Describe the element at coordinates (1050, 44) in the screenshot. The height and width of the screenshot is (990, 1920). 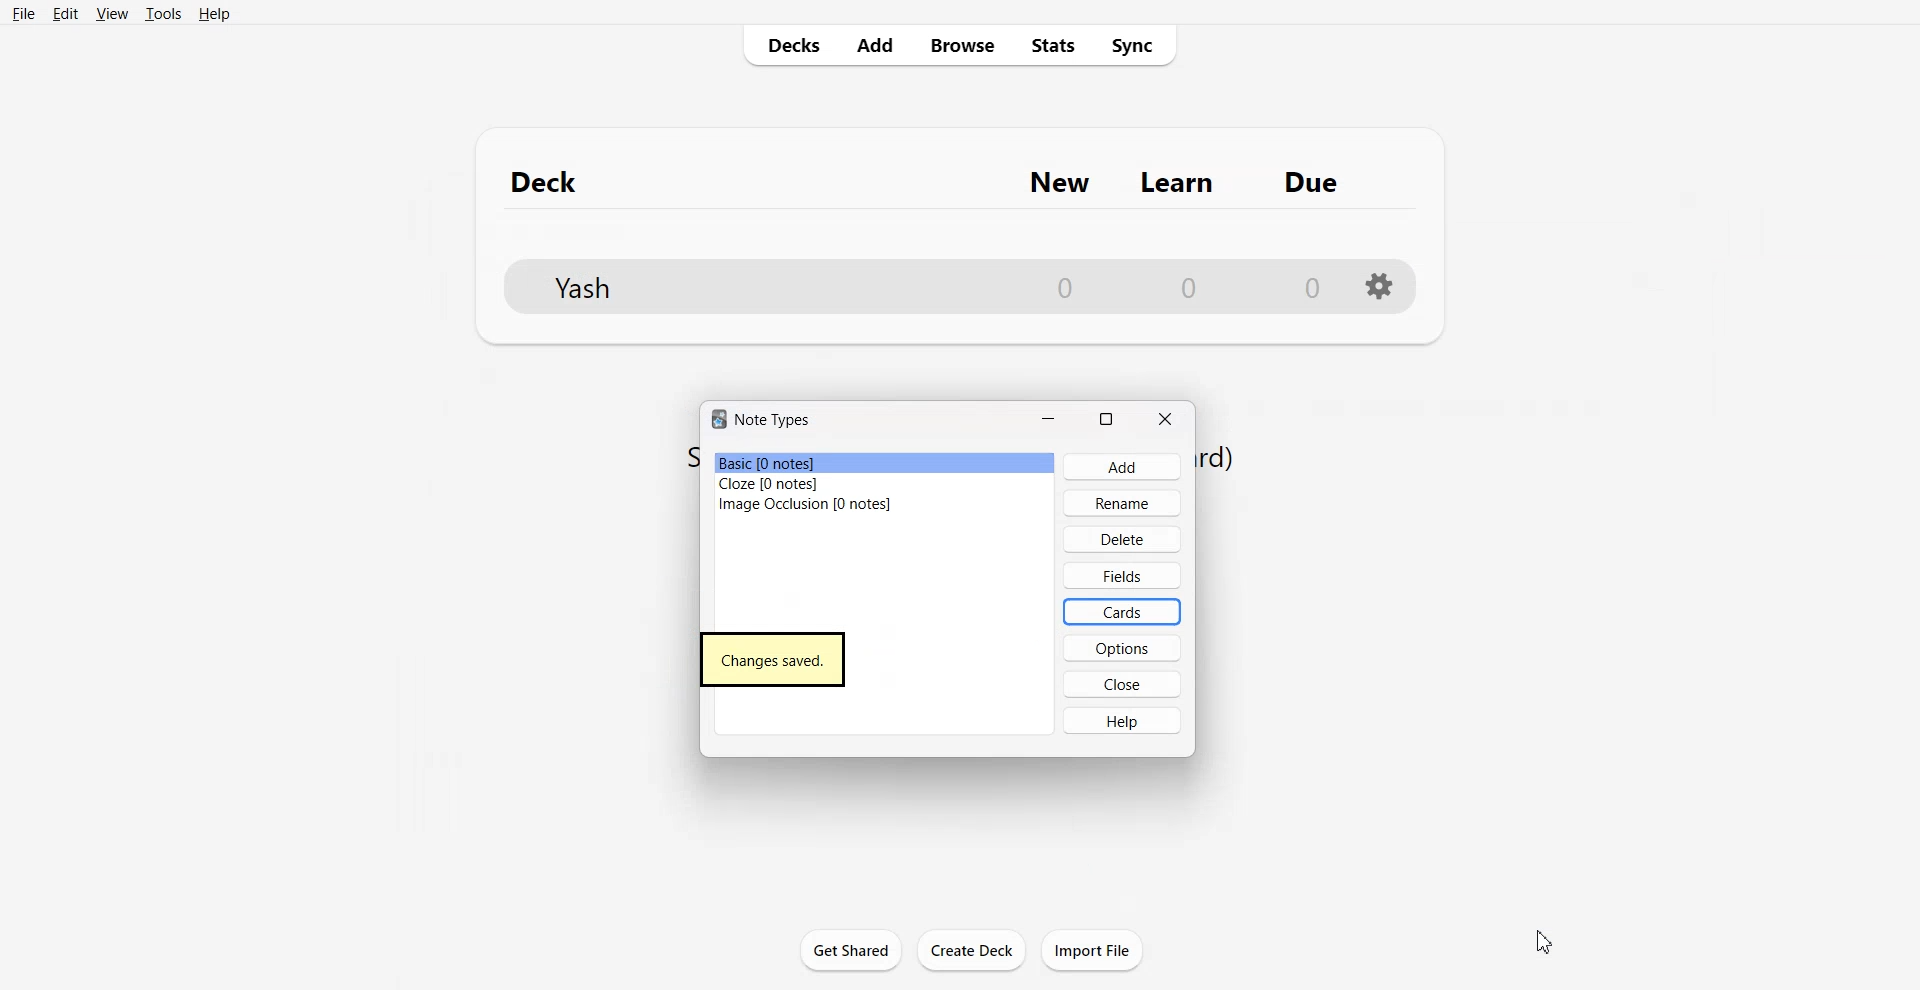
I see `Stats` at that location.